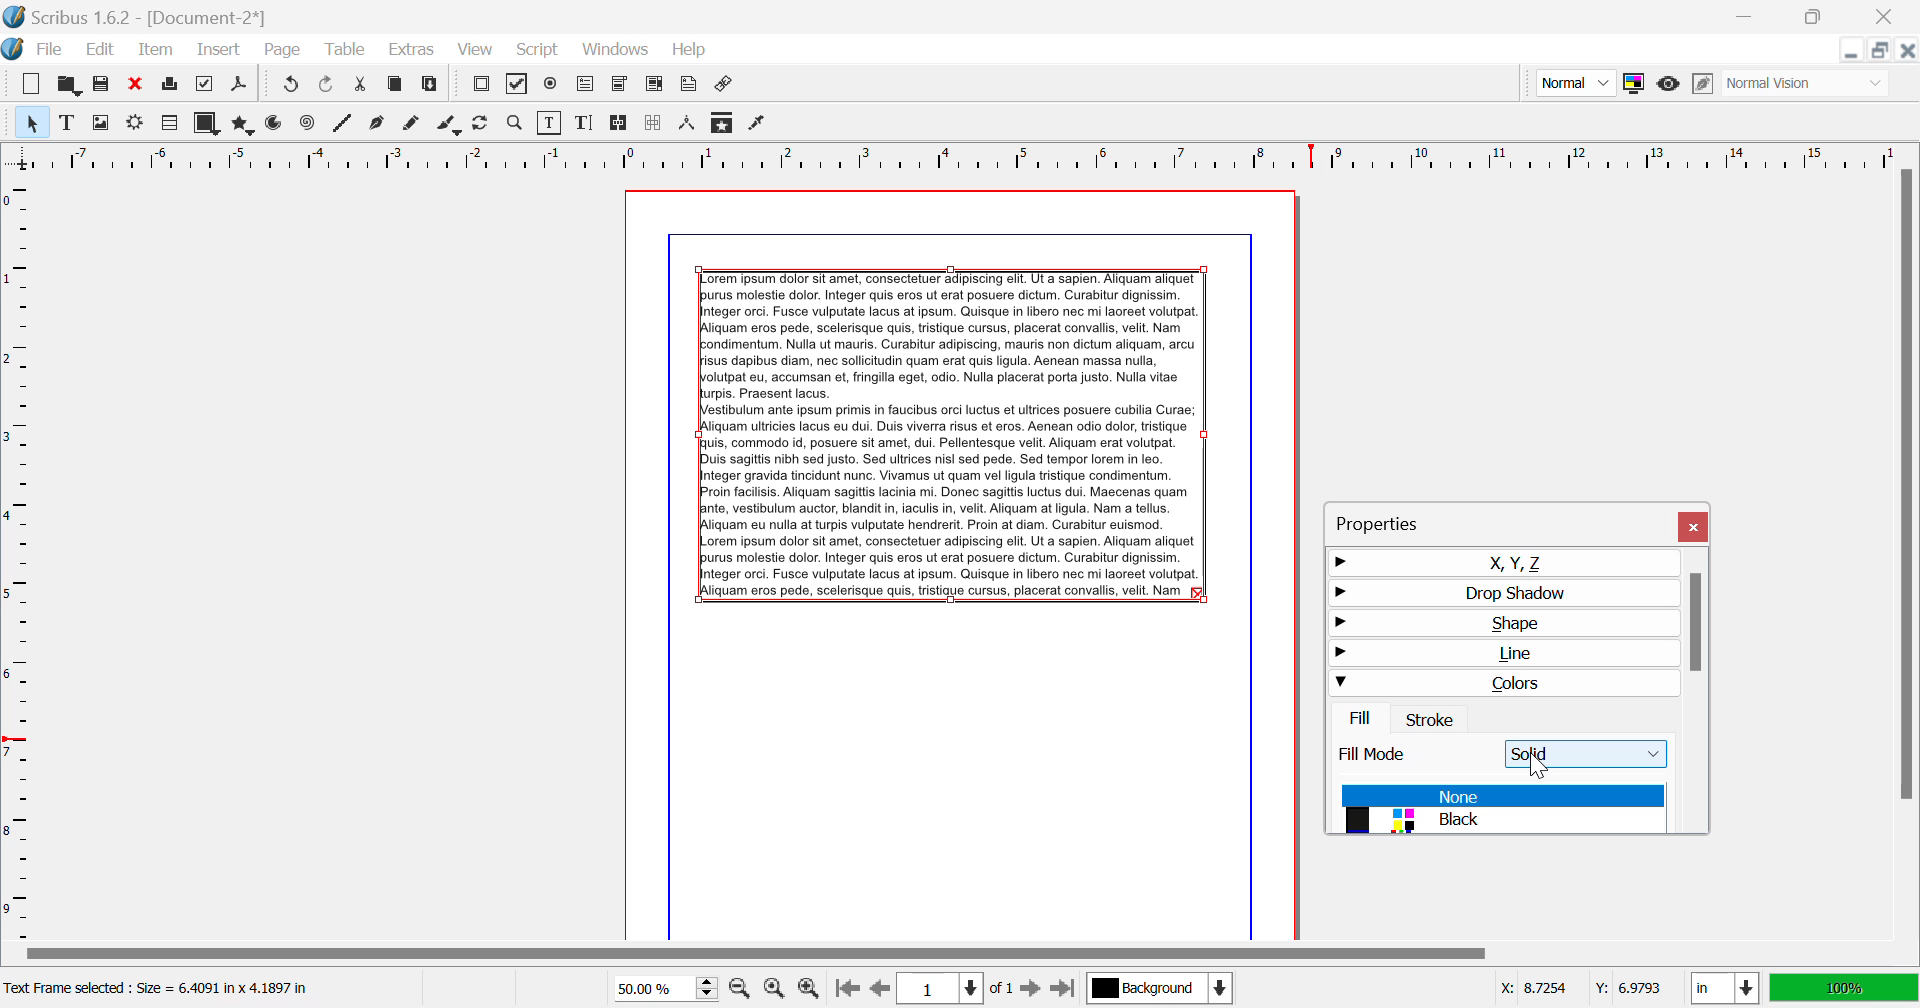  I want to click on Previous Page, so click(878, 989).